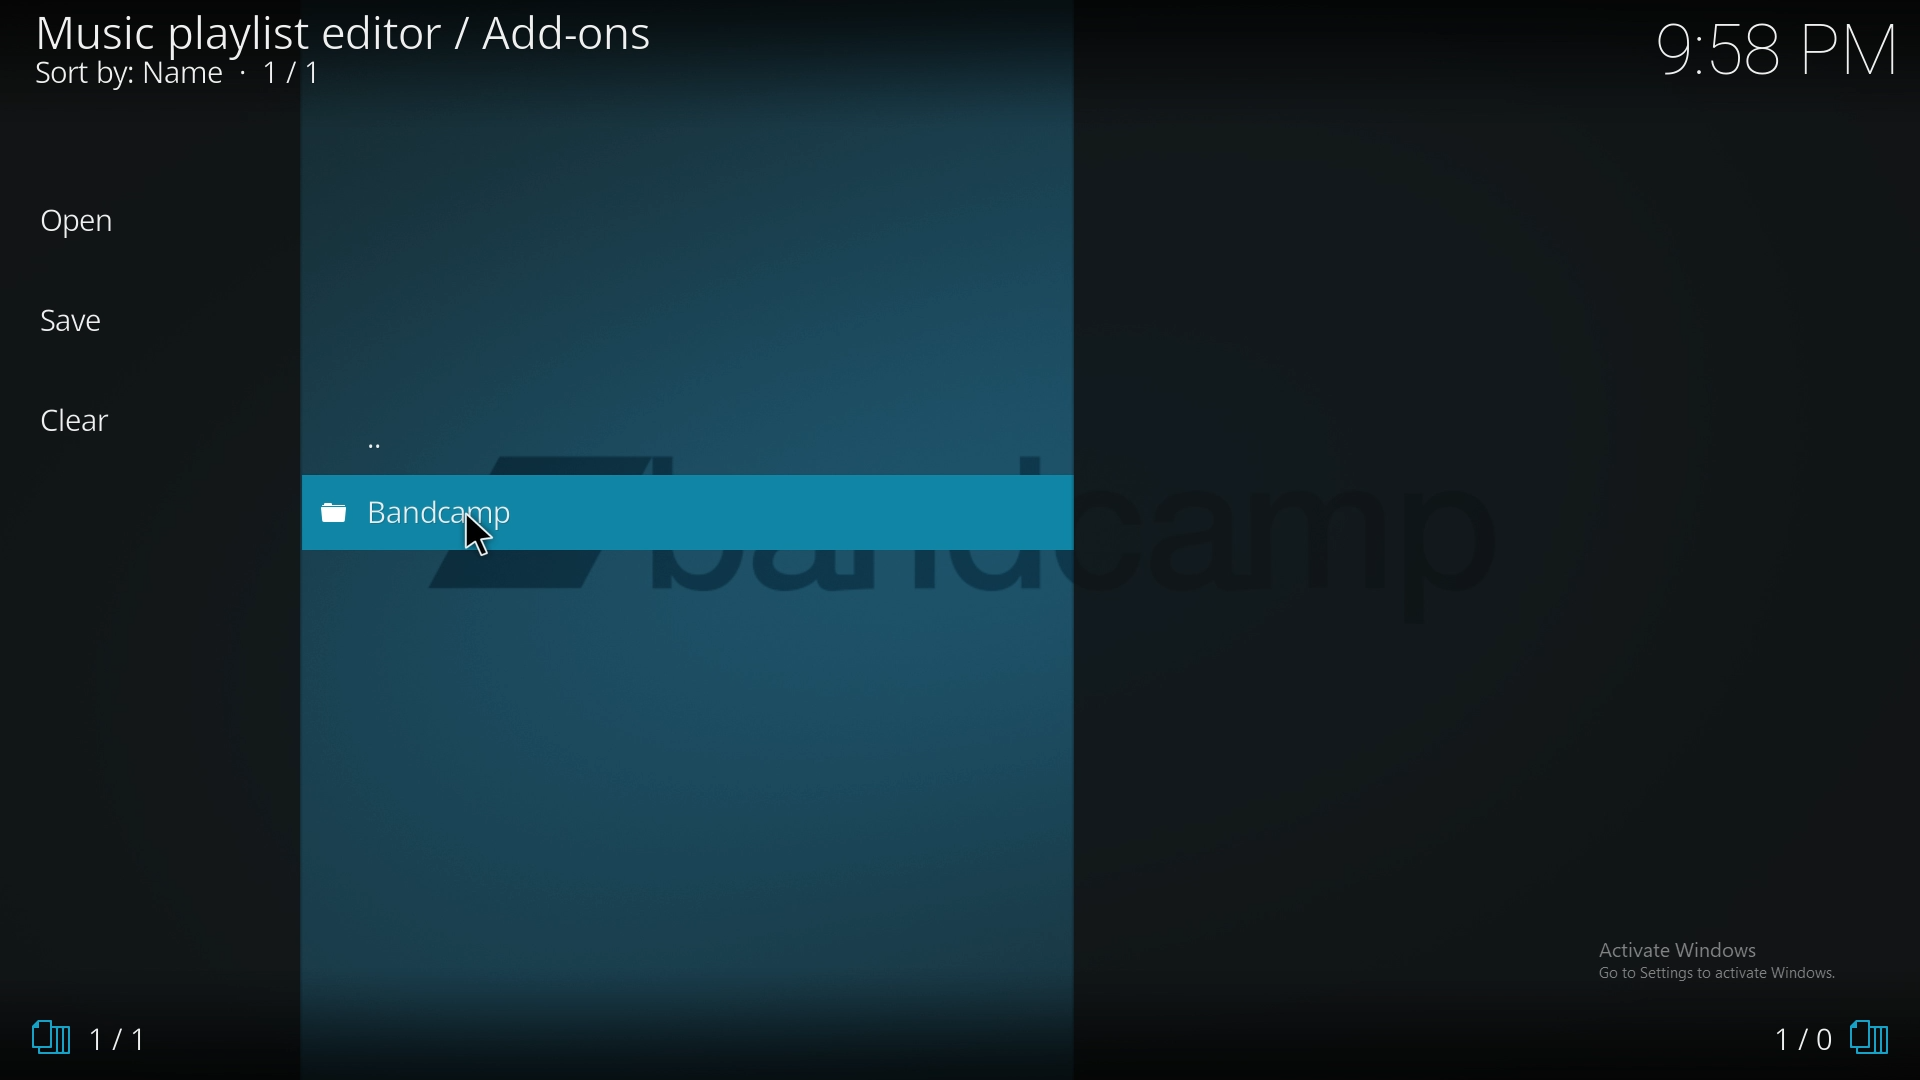 The height and width of the screenshot is (1080, 1920). I want to click on Activate Windows, Go to settings to activate windows, so click(1727, 960).